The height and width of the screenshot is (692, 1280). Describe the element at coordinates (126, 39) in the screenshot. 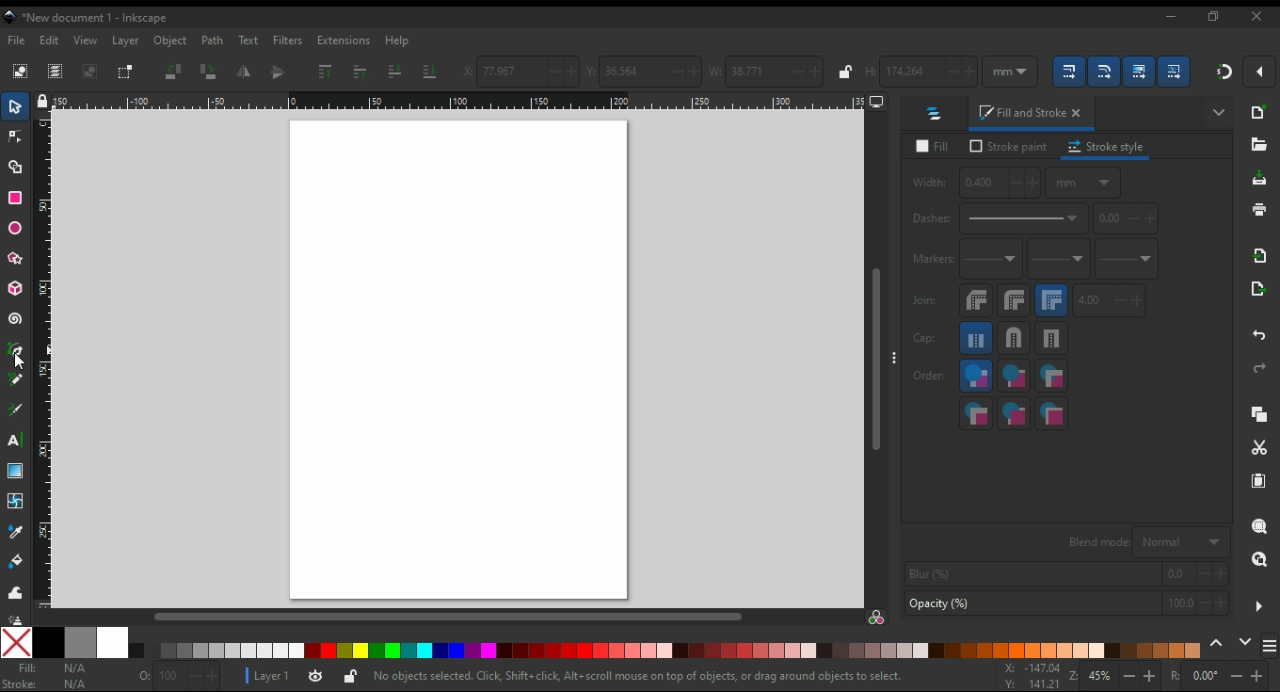

I see `layer` at that location.